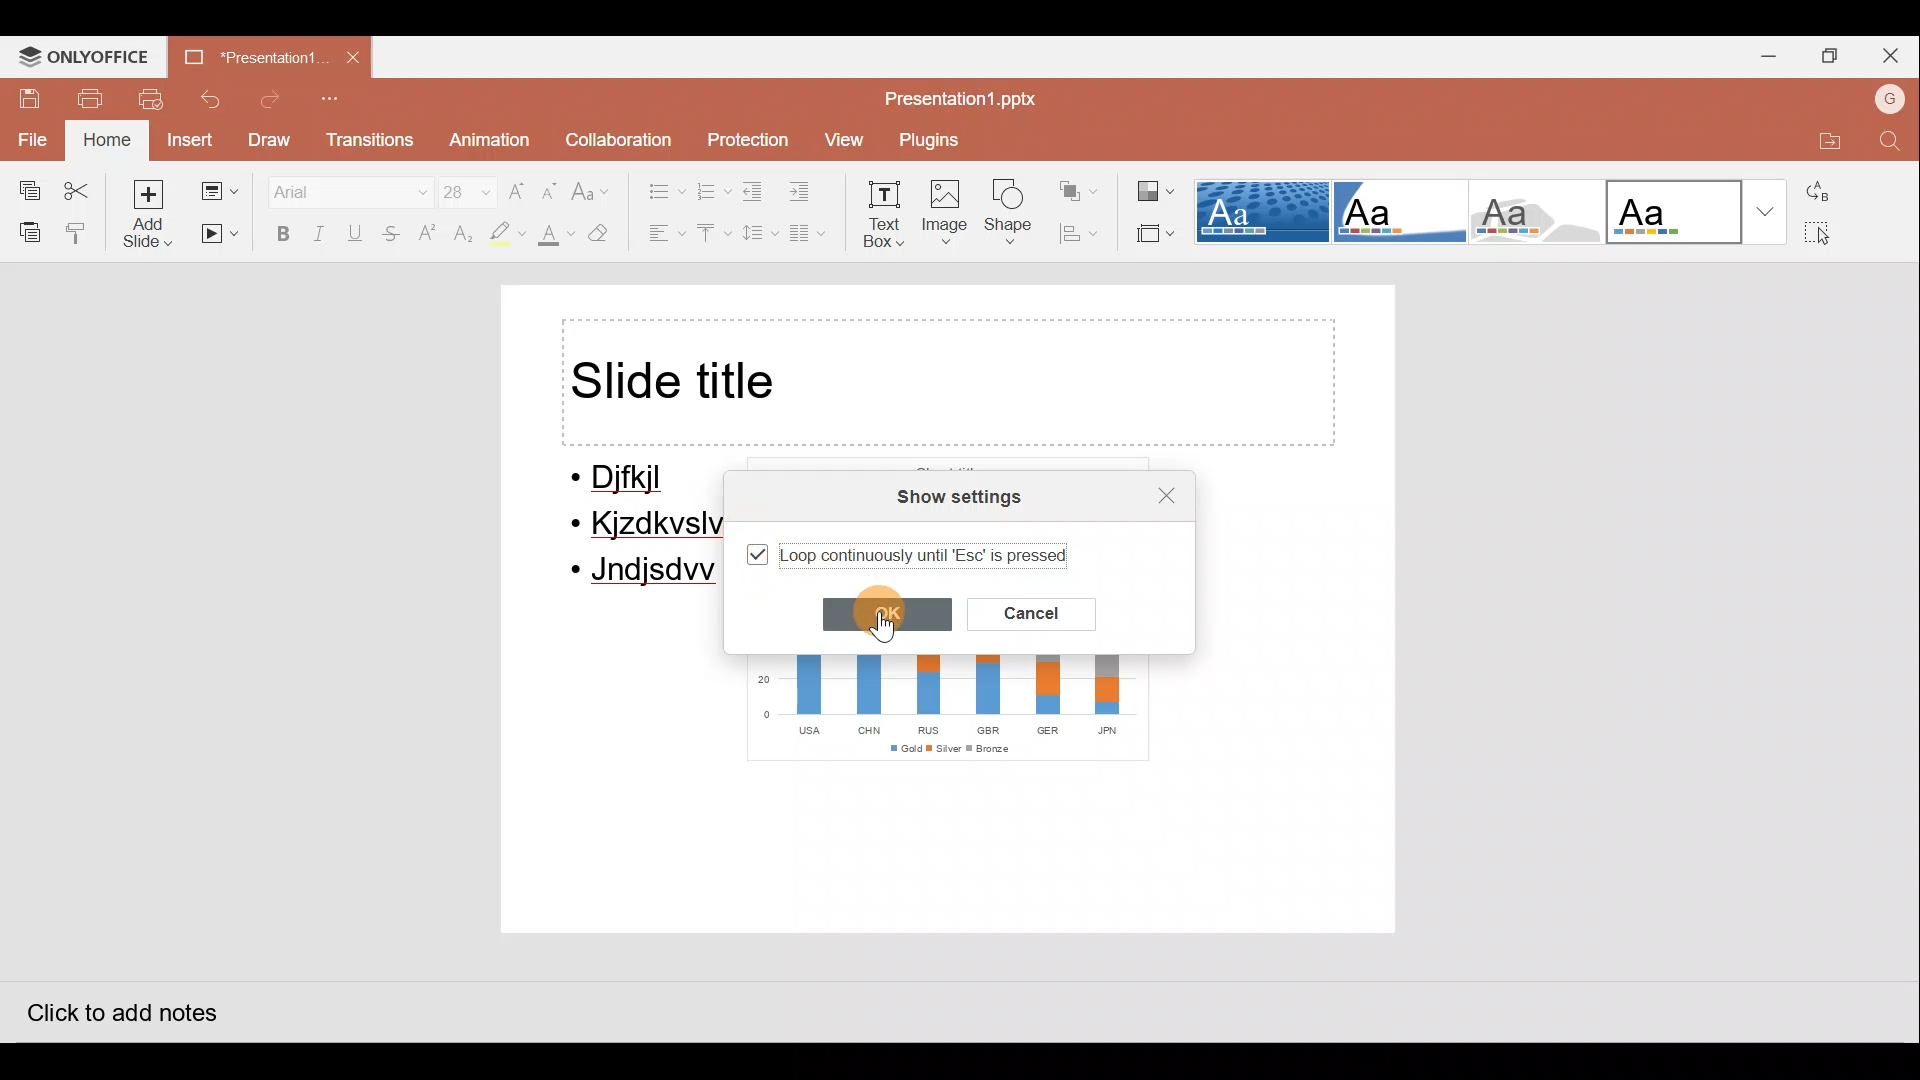  What do you see at coordinates (886, 627) in the screenshot?
I see `Cursor` at bounding box center [886, 627].